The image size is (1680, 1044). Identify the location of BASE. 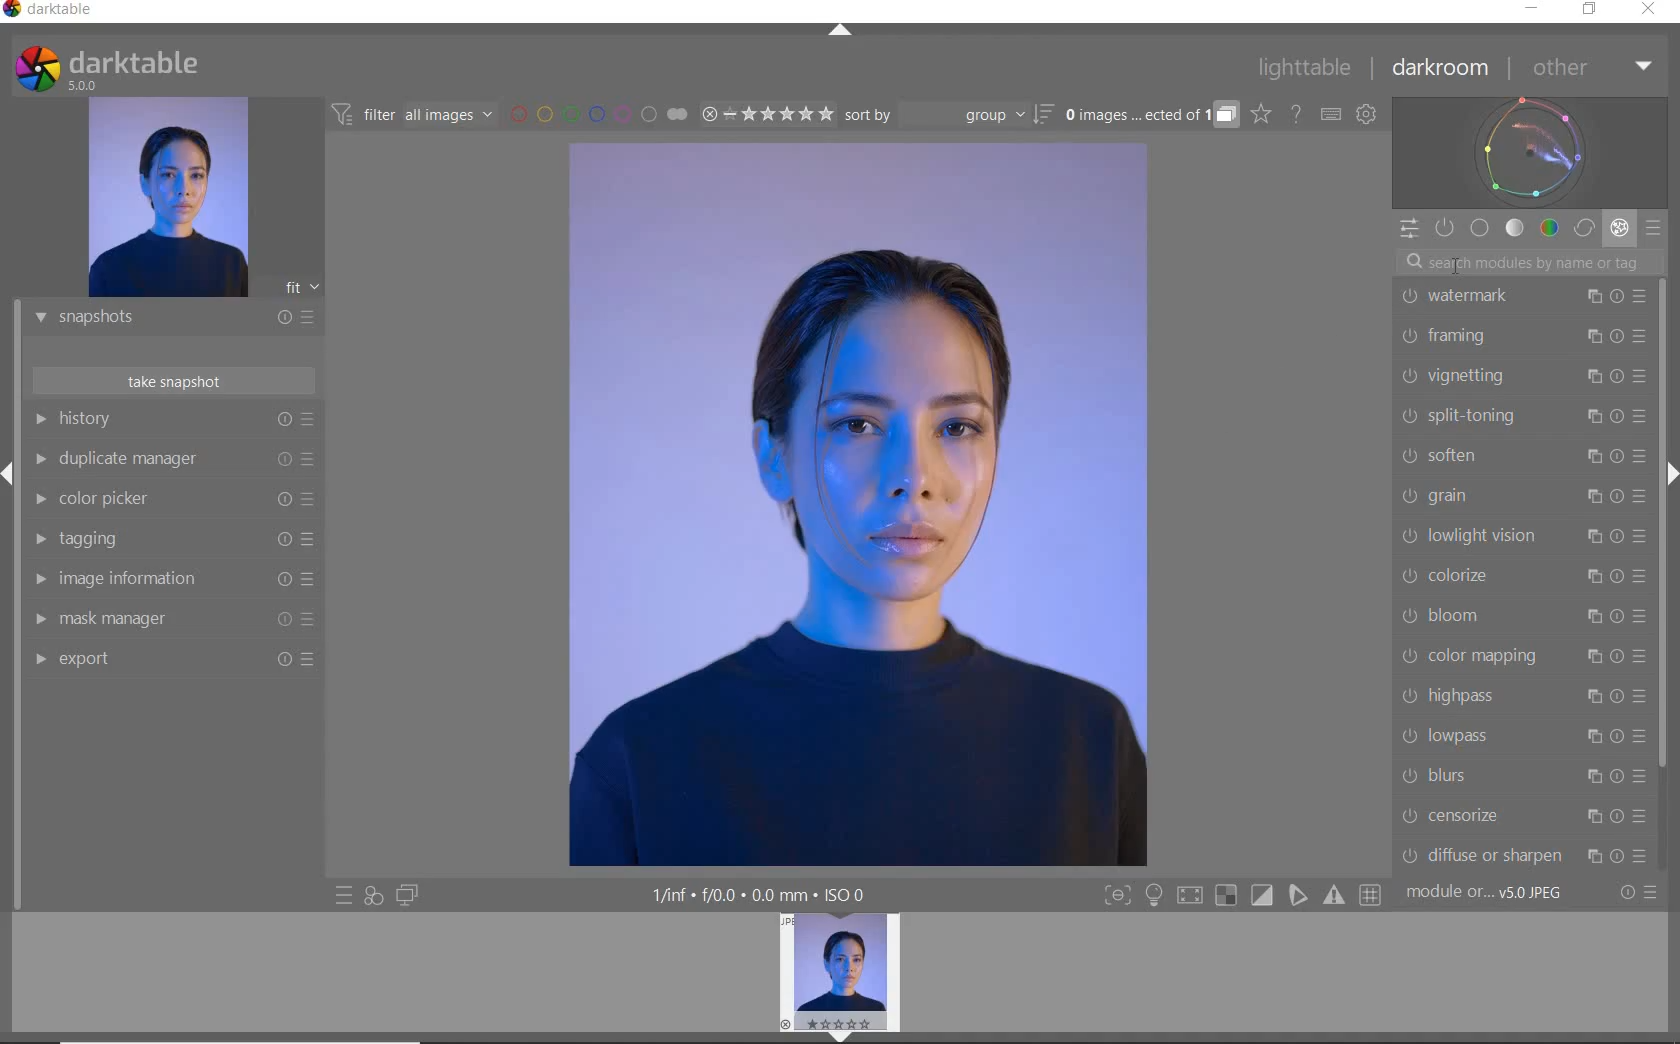
(1480, 228).